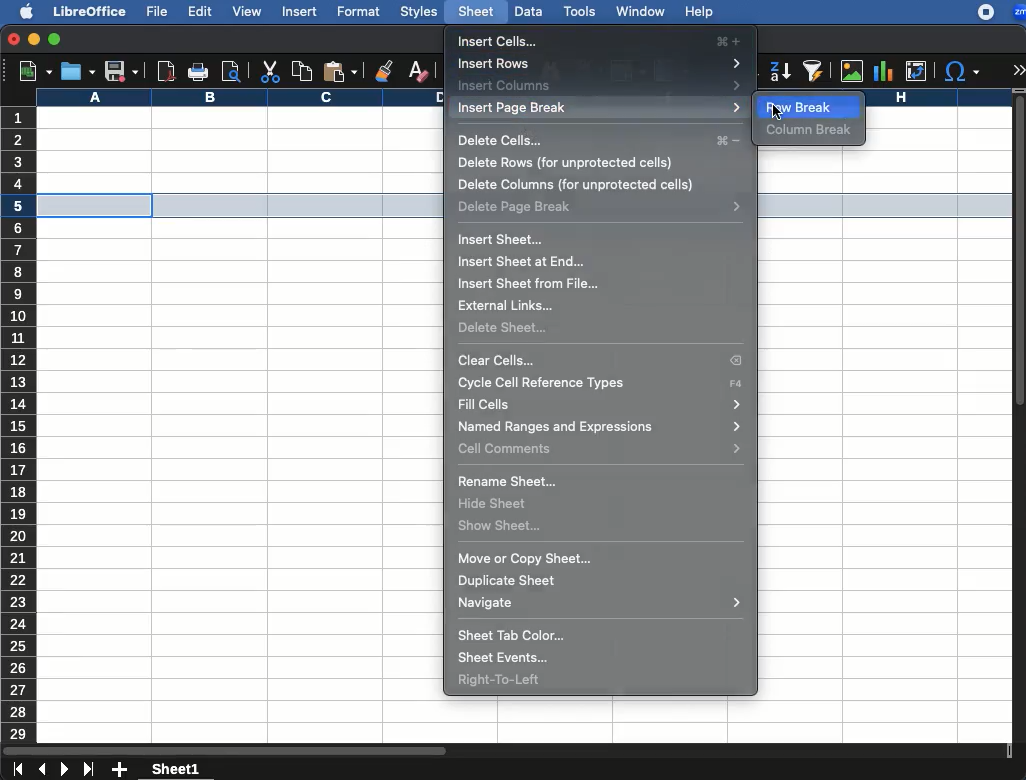 The image size is (1026, 780). What do you see at coordinates (601, 360) in the screenshot?
I see `clear cells` at bounding box center [601, 360].